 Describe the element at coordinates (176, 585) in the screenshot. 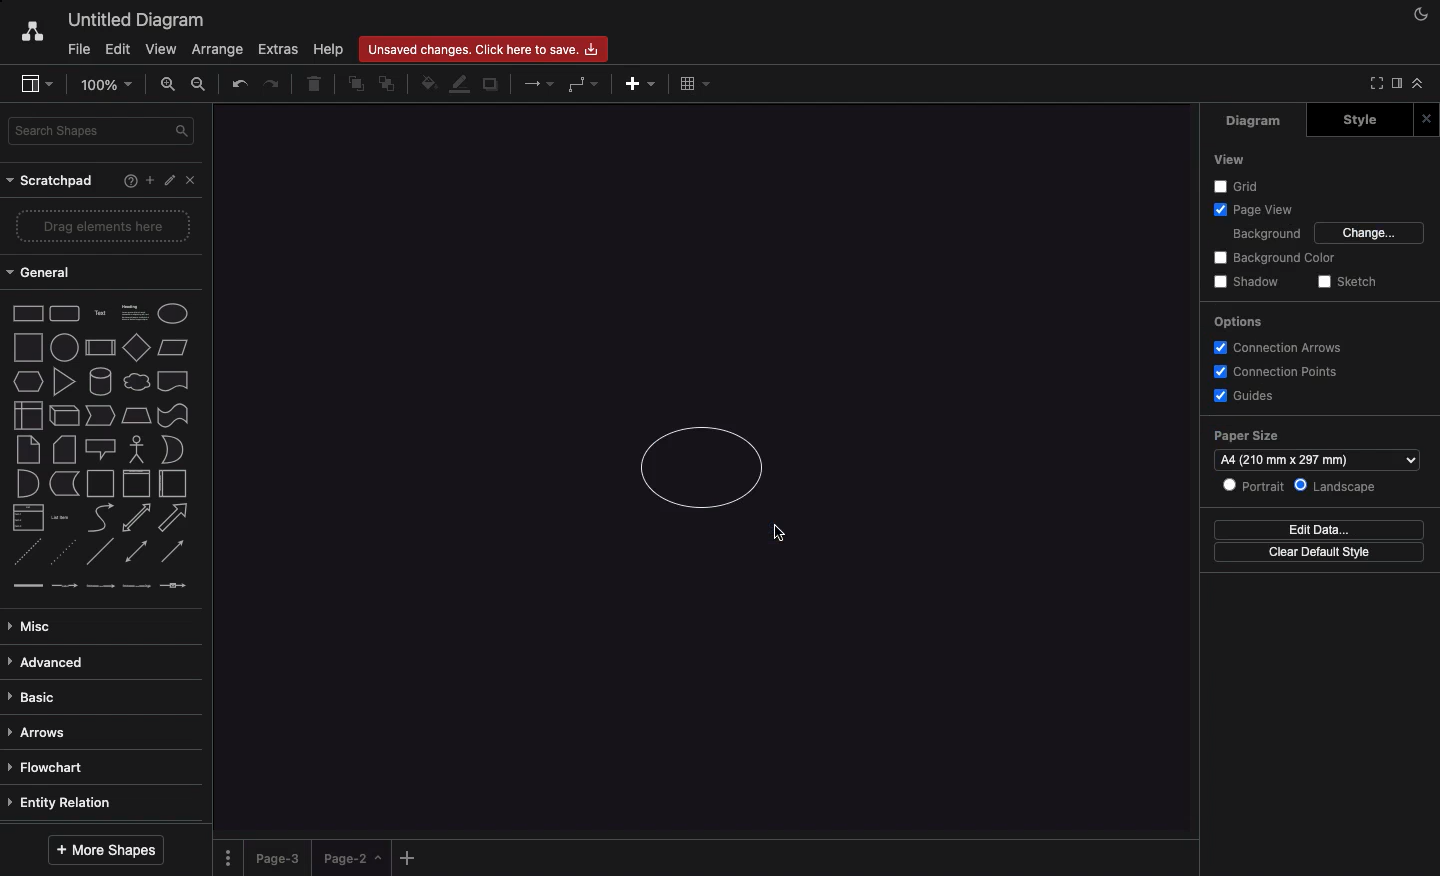

I see `connector with symbol` at that location.